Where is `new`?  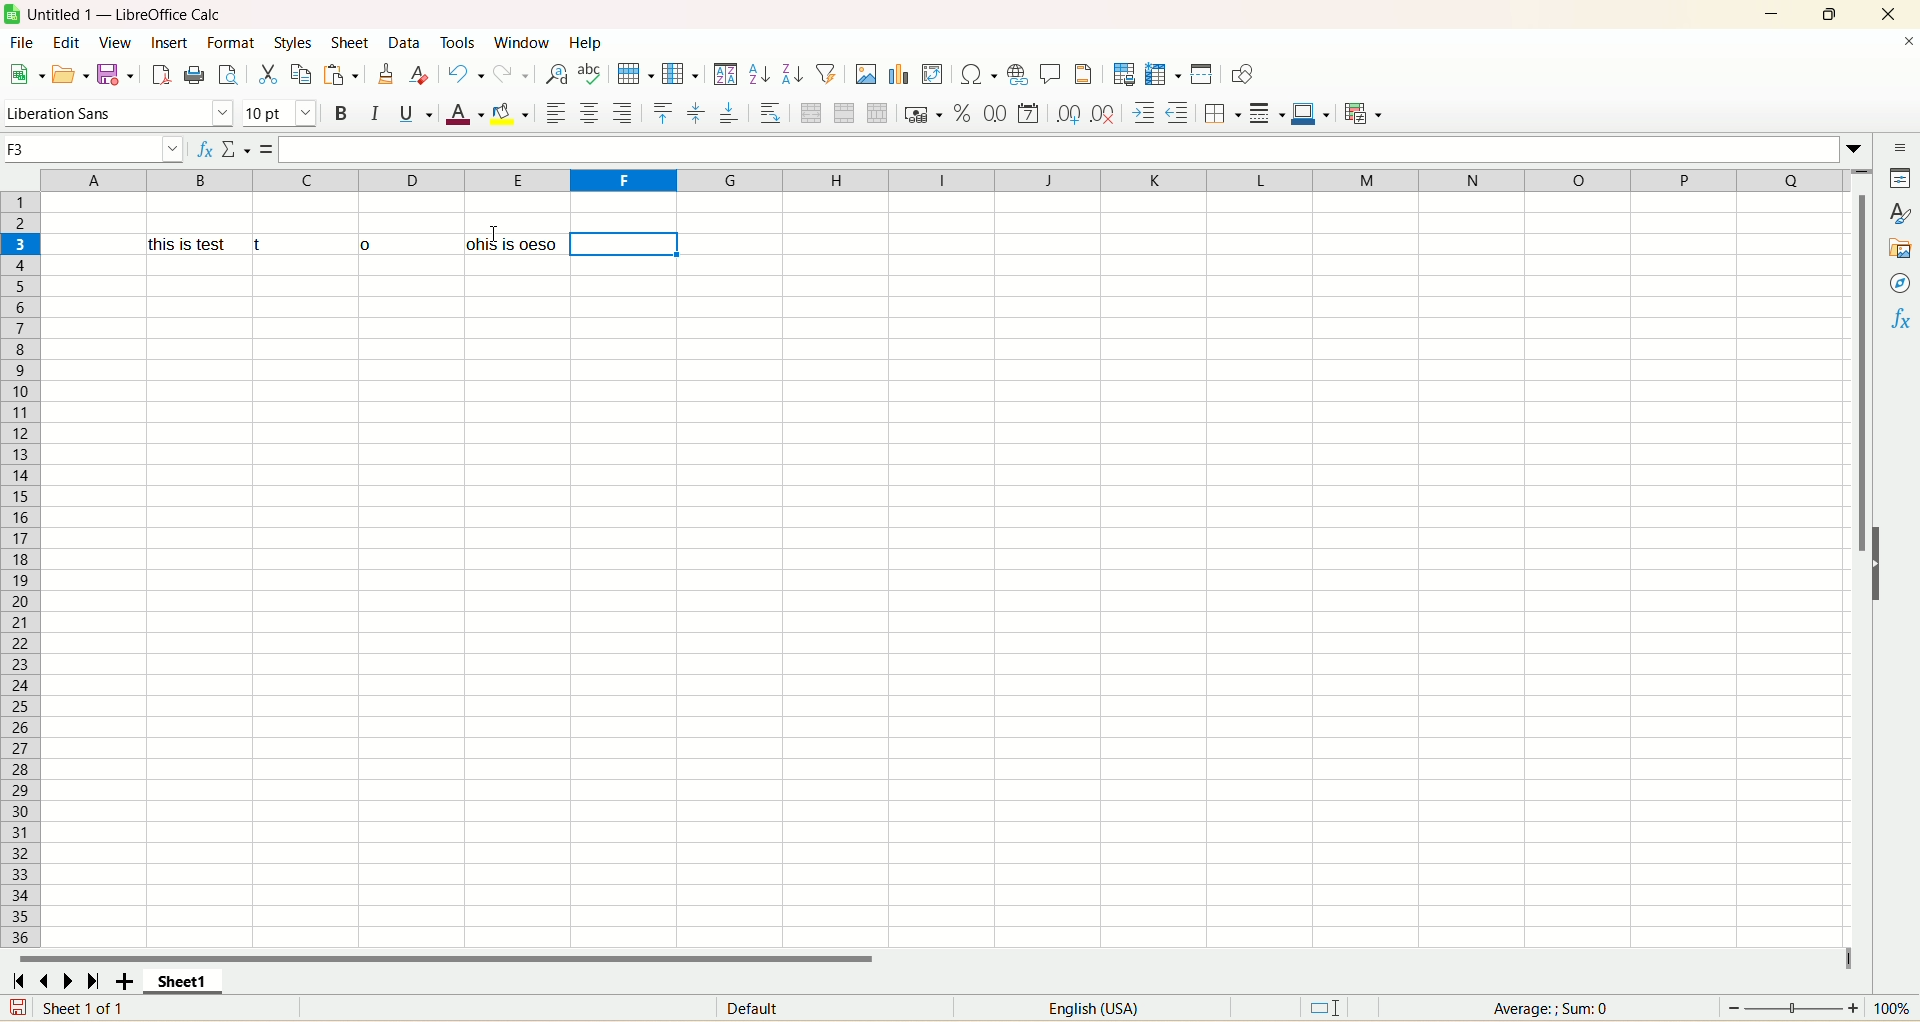
new is located at coordinates (27, 73).